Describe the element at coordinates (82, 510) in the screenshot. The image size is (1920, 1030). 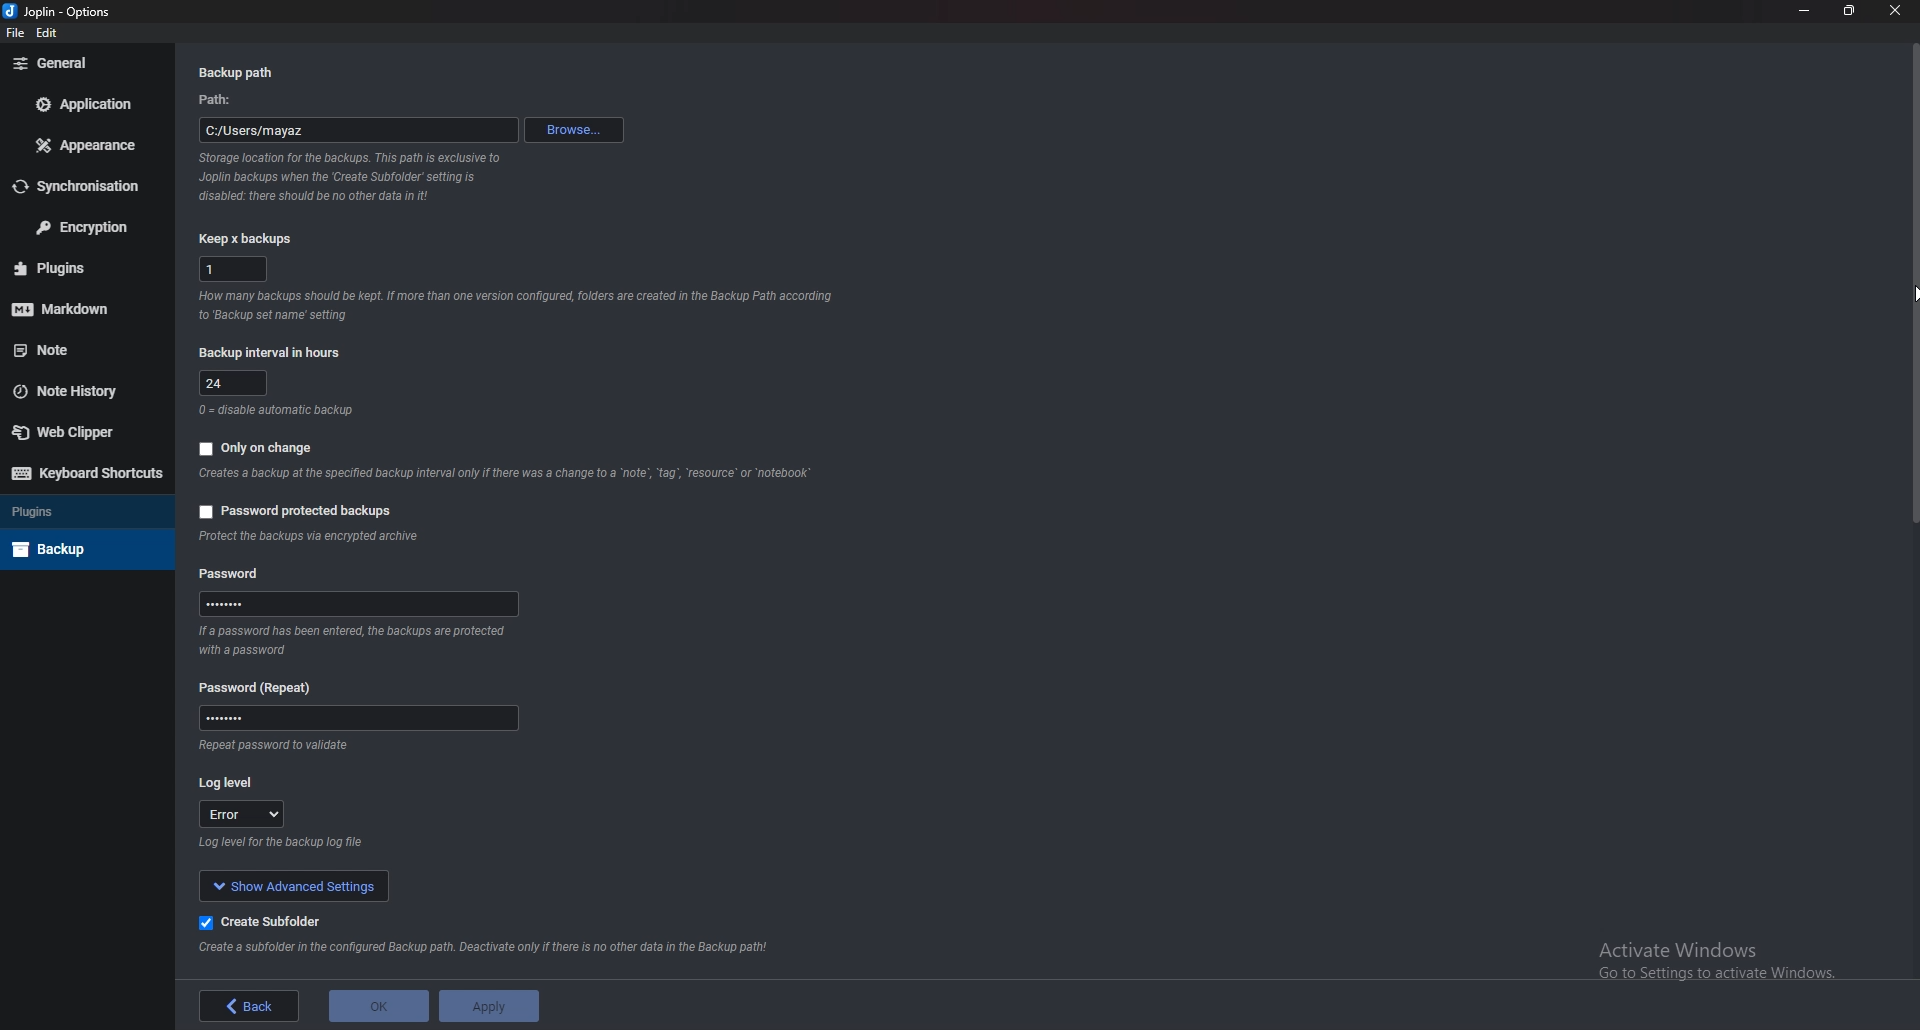
I see `Plugins` at that location.